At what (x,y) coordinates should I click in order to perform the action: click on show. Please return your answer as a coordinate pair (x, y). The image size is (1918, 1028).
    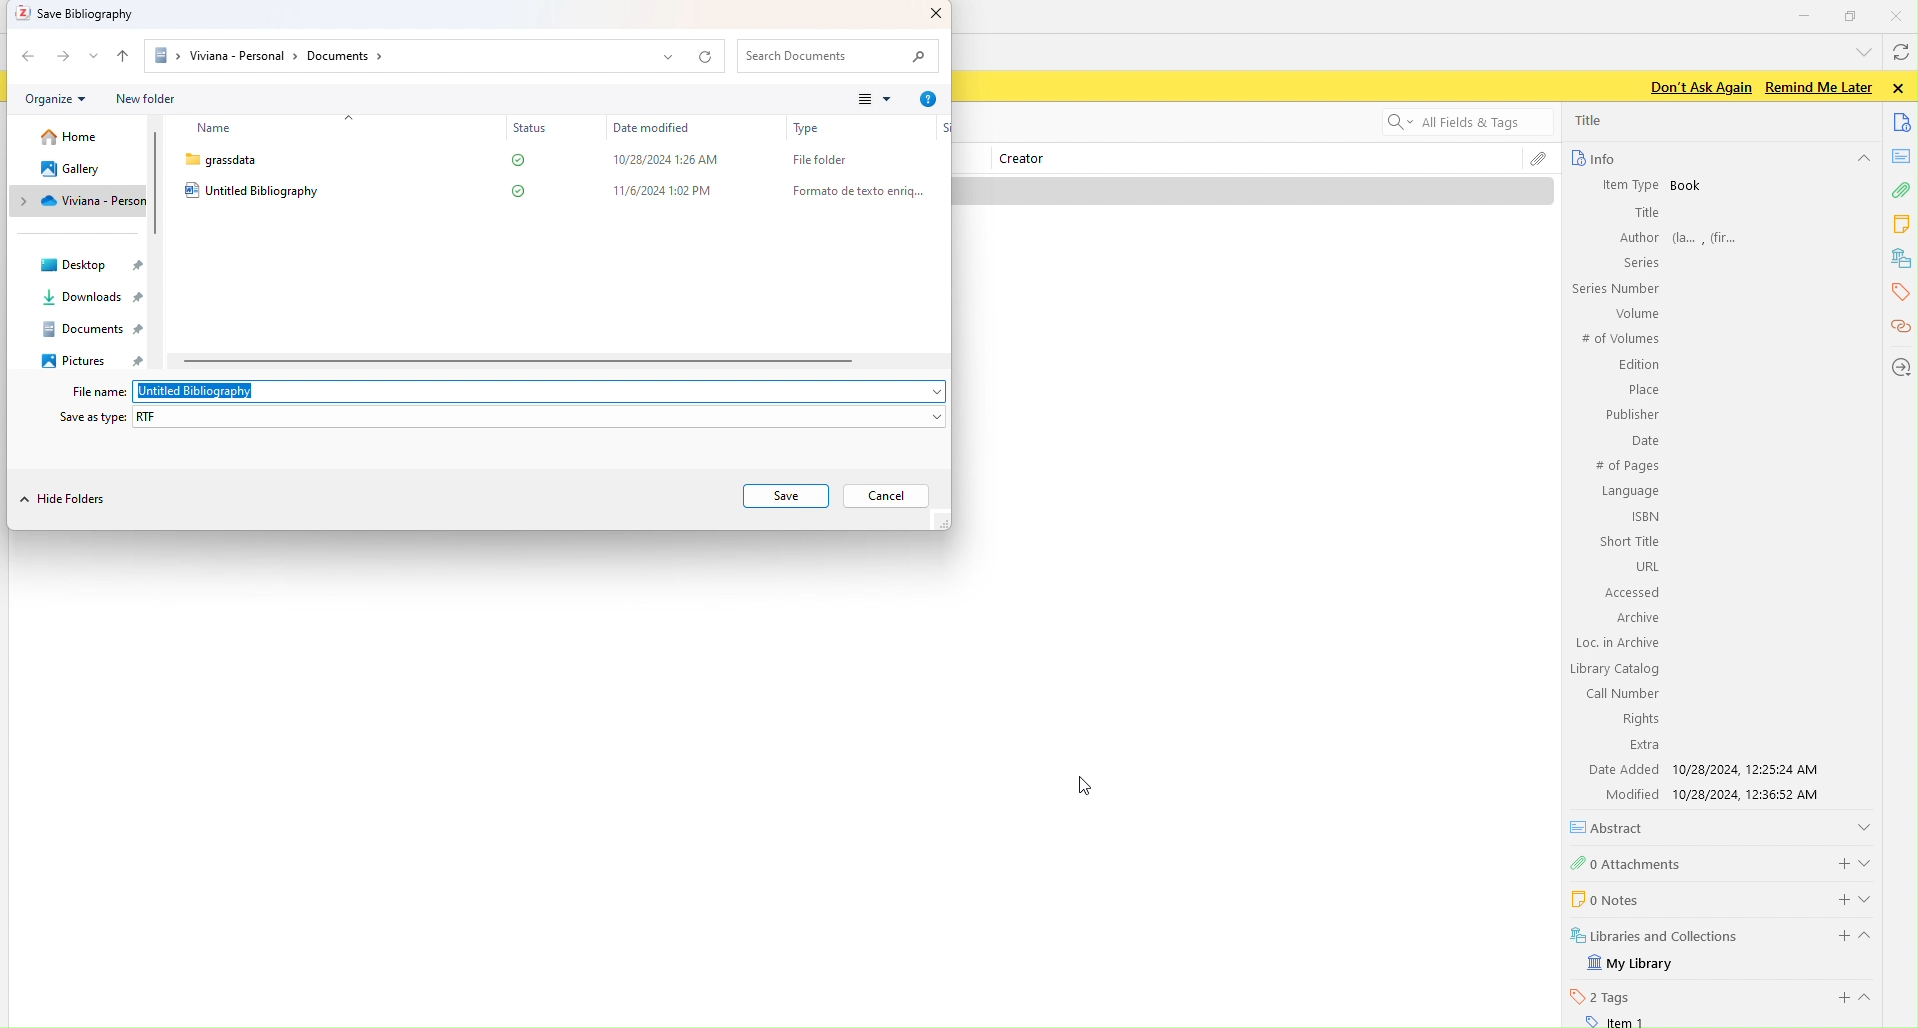
    Looking at the image, I should click on (1872, 898).